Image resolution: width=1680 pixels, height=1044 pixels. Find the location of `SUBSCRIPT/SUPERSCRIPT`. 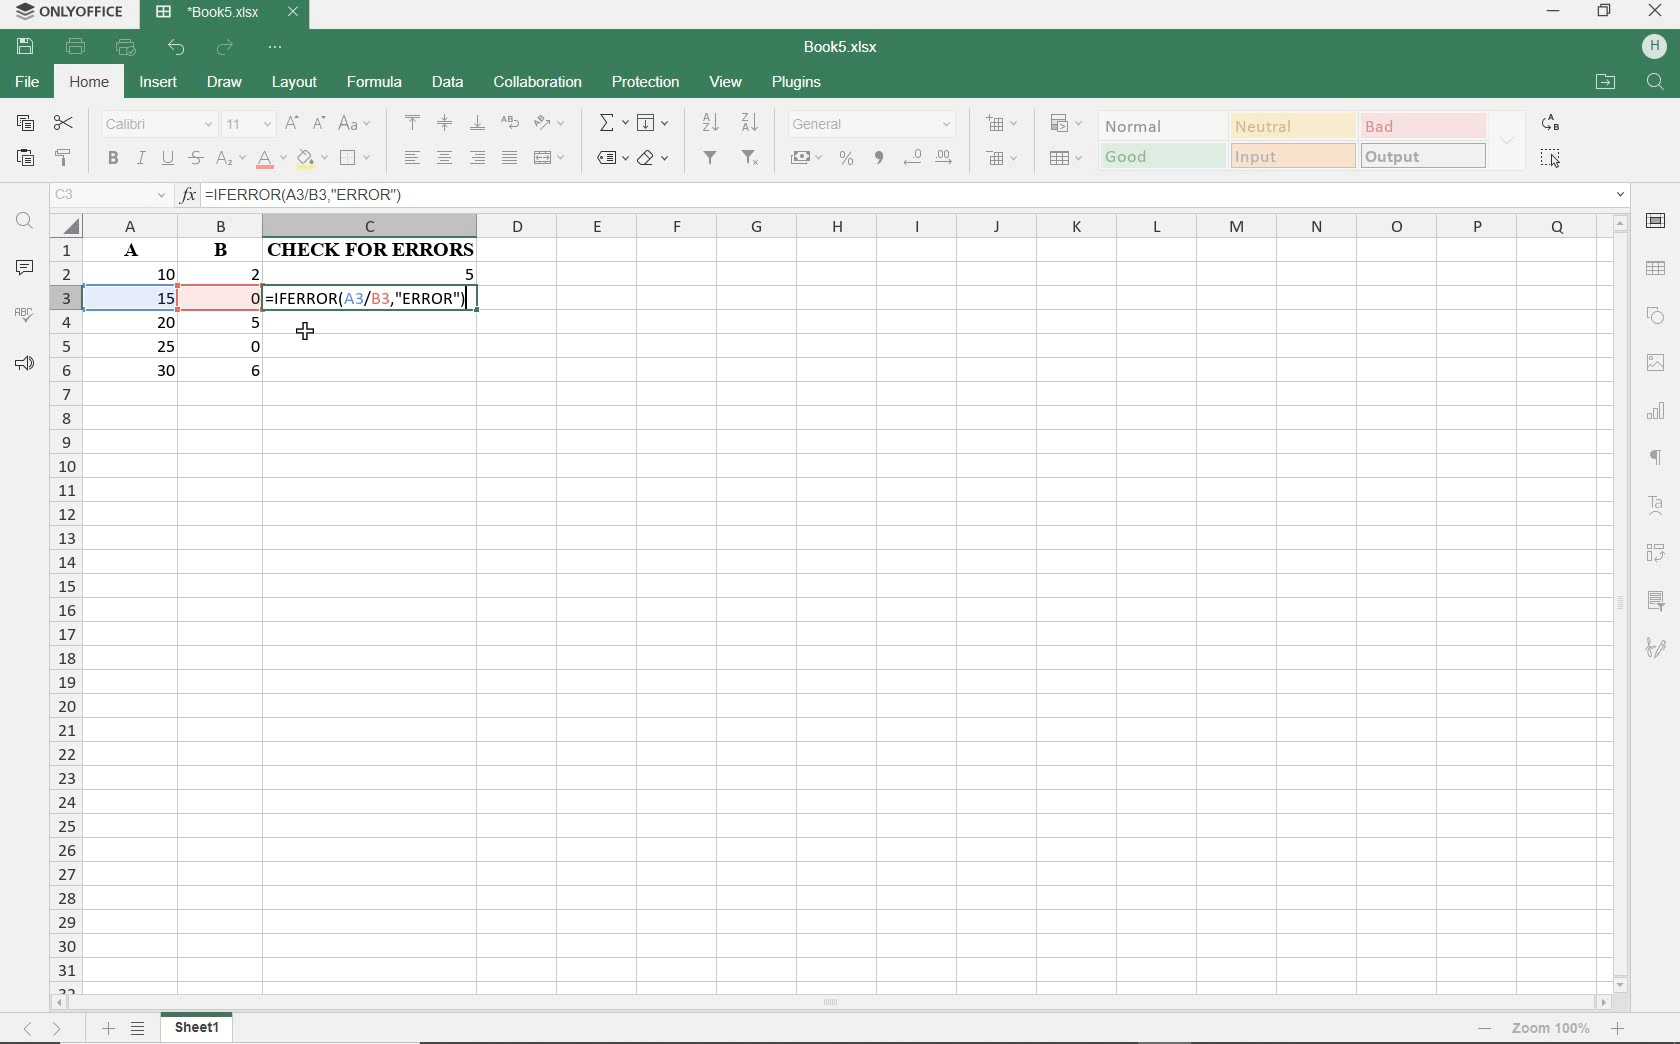

SUBSCRIPT/SUPERSCRIPT is located at coordinates (227, 162).